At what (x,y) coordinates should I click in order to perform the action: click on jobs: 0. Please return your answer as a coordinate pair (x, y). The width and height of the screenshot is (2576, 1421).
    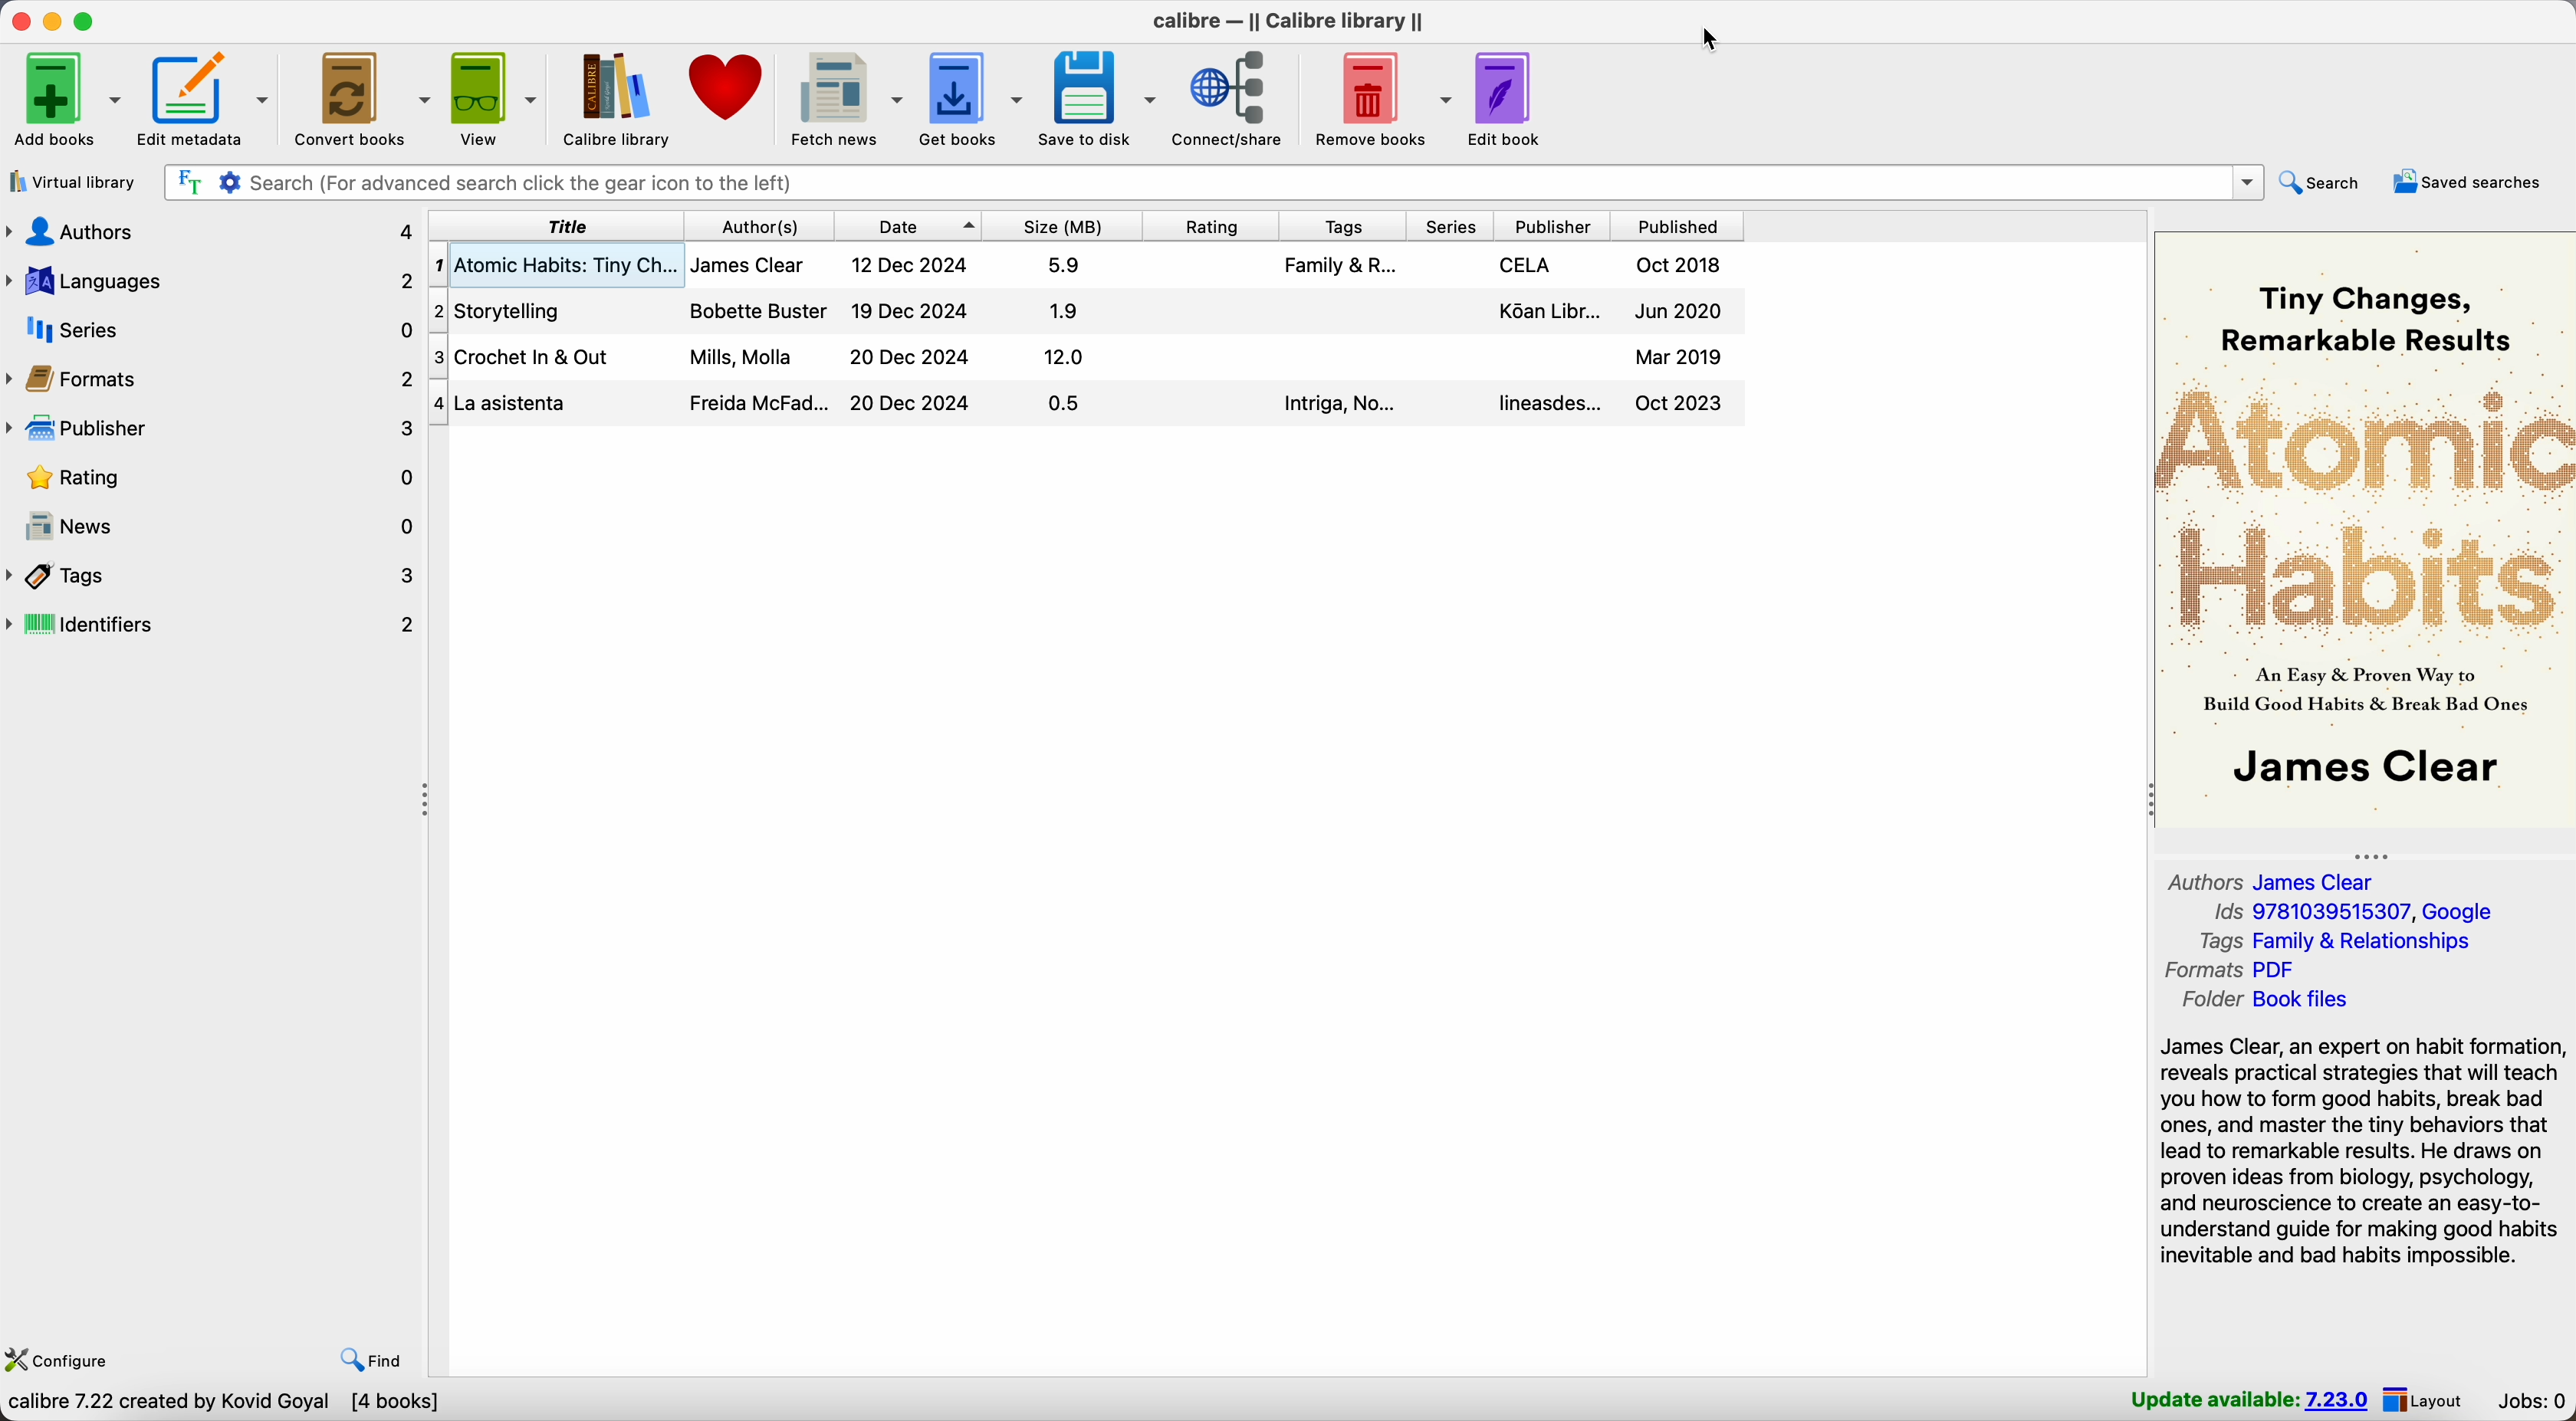
    Looking at the image, I should click on (2527, 1398).